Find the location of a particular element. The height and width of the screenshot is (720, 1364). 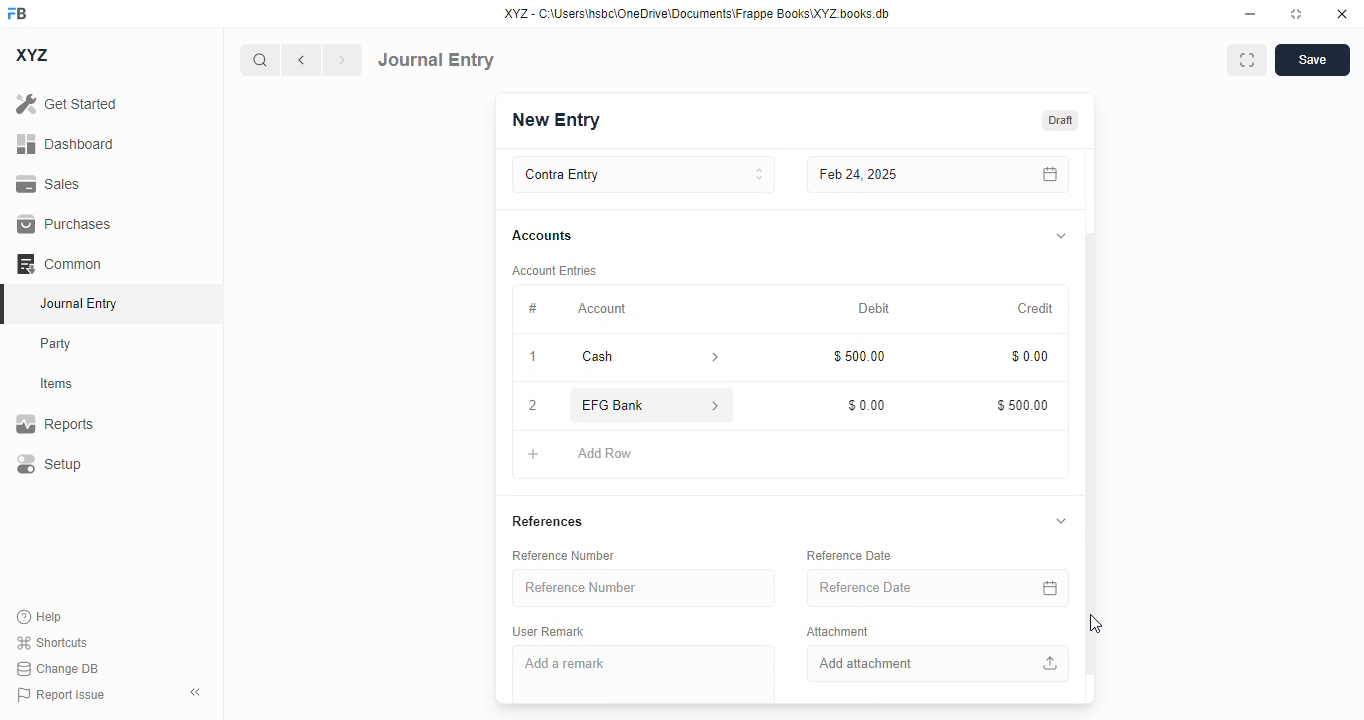

contra entry  is located at coordinates (643, 175).